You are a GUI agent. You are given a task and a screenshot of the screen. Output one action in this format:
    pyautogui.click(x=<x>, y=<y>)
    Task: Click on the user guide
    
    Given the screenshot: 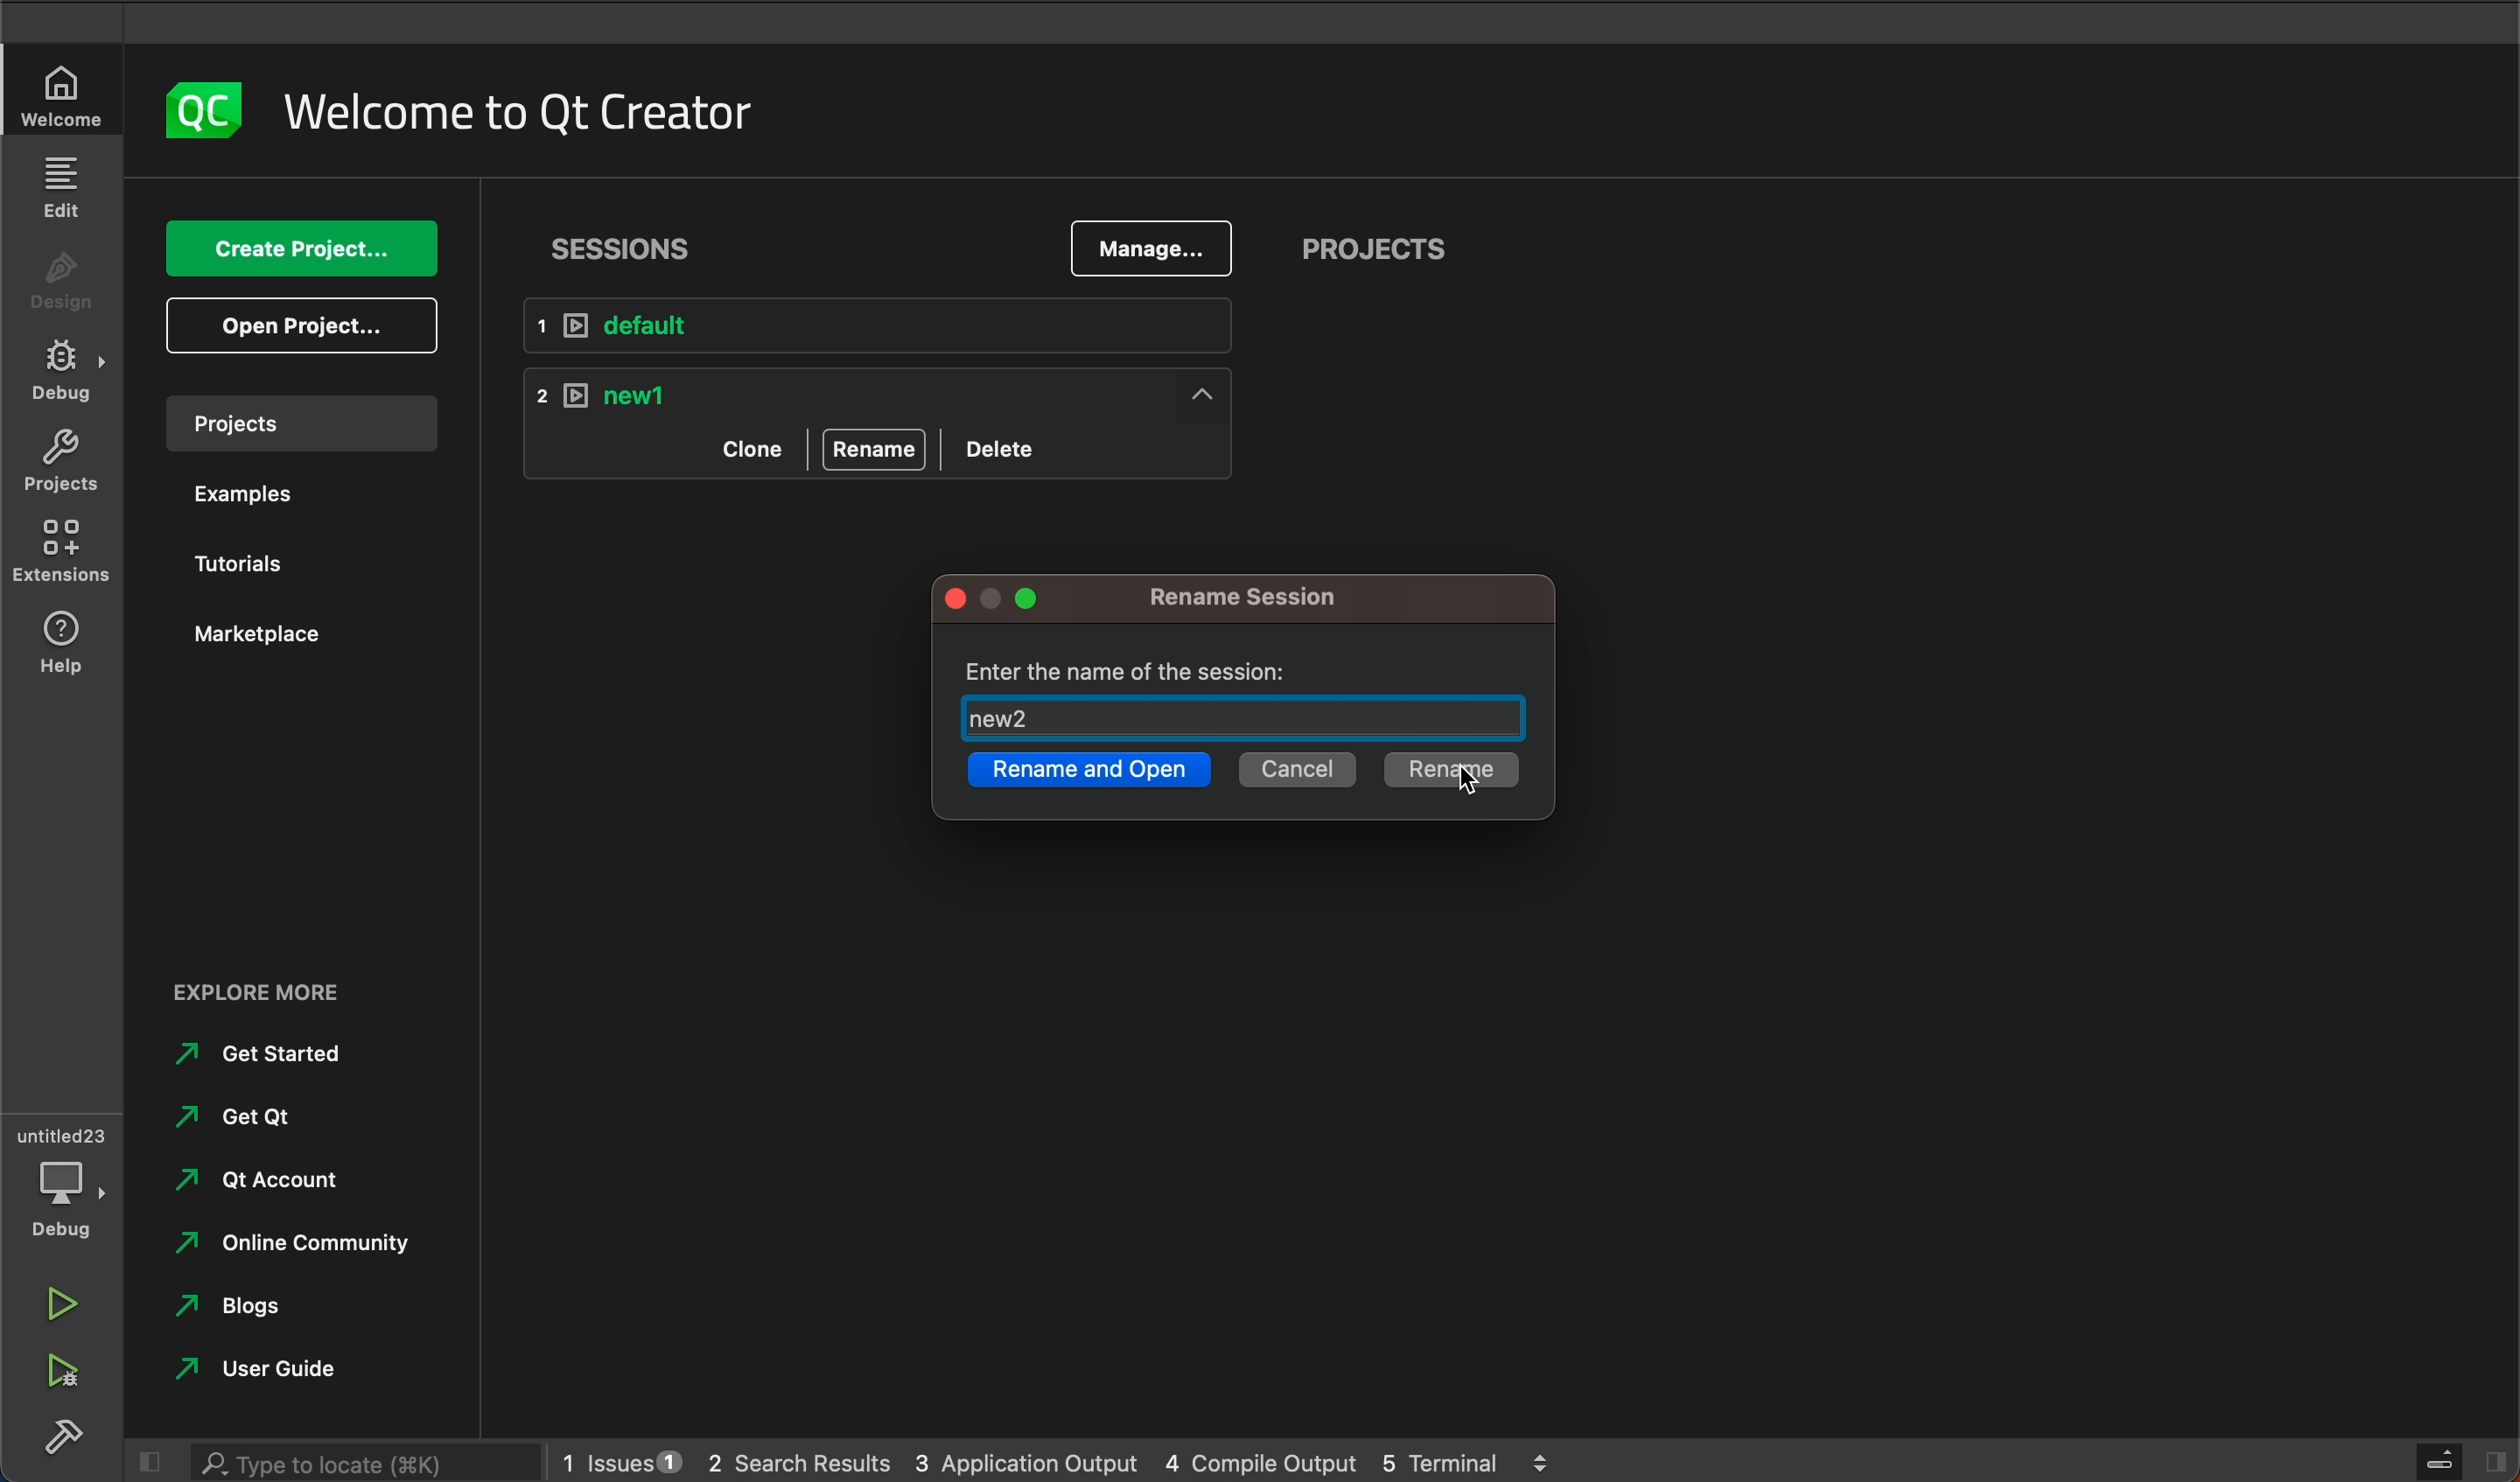 What is the action you would take?
    pyautogui.click(x=279, y=1370)
    